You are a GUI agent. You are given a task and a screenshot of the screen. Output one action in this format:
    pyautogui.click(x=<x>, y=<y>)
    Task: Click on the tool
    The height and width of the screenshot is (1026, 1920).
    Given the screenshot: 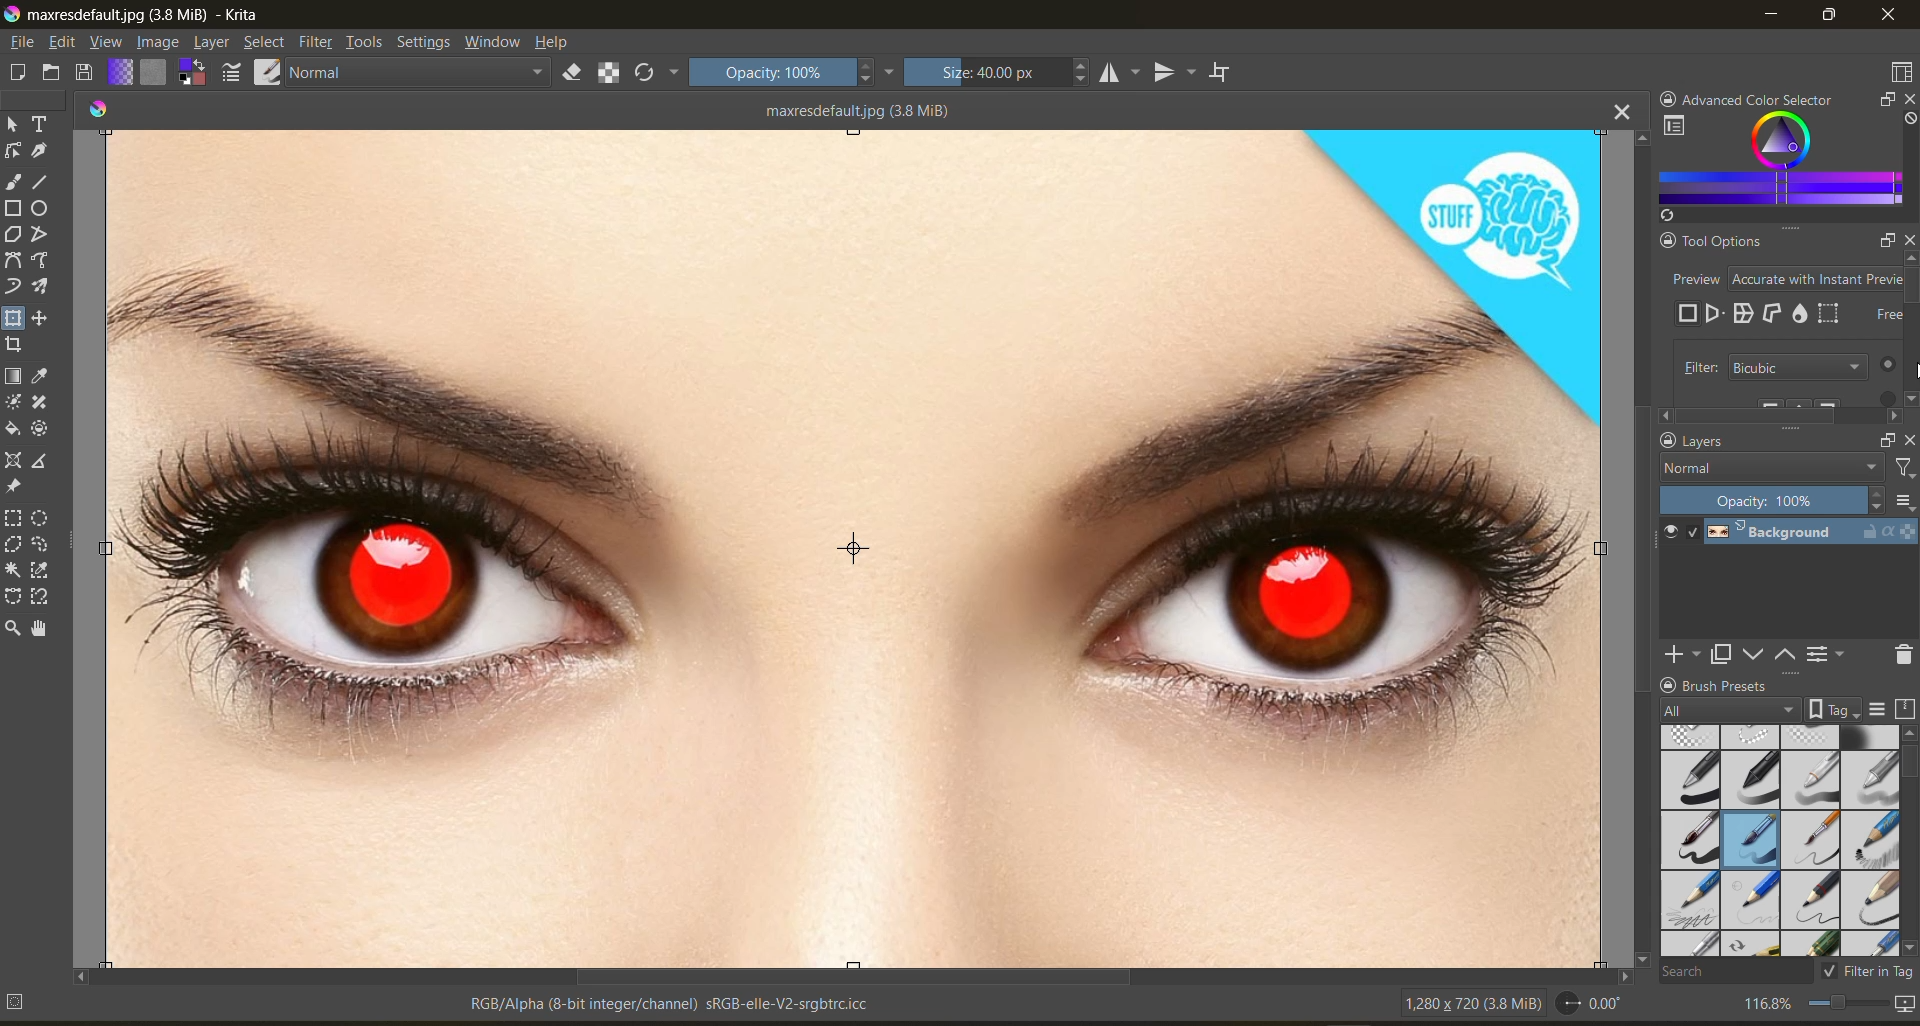 What is the action you would take?
    pyautogui.click(x=40, y=235)
    